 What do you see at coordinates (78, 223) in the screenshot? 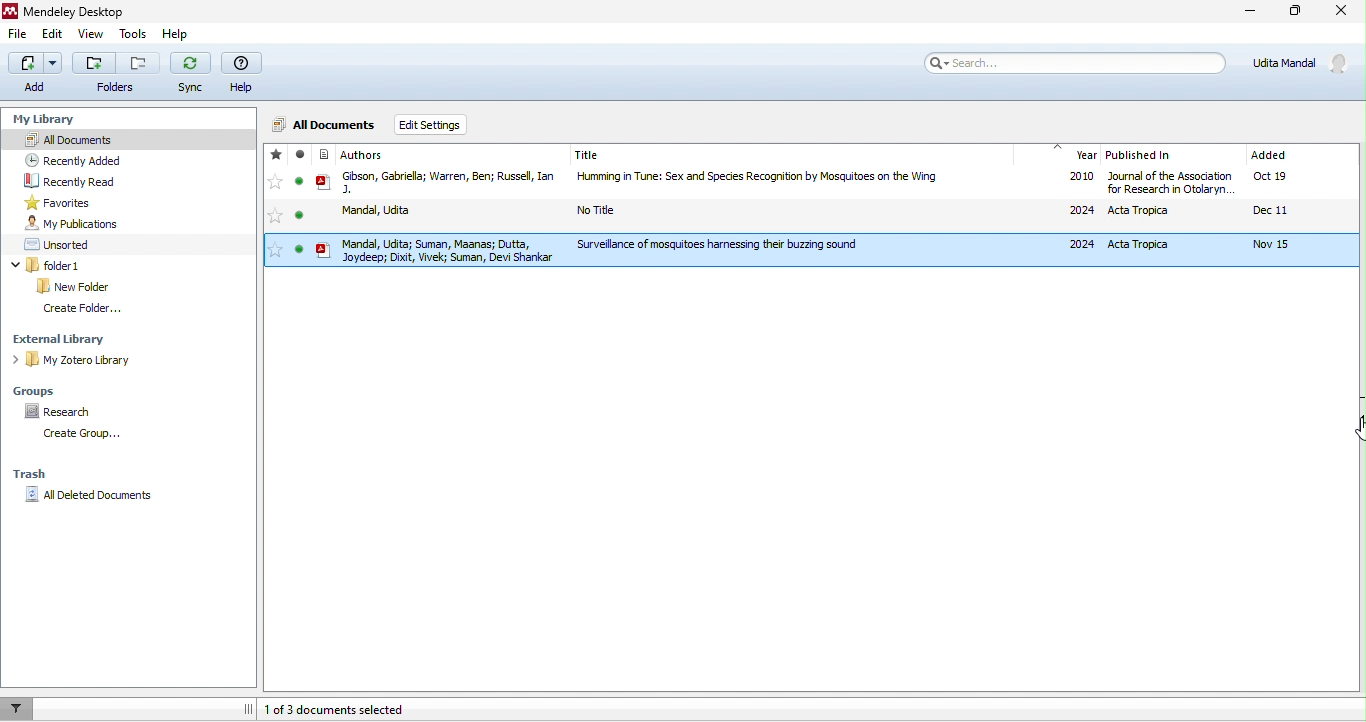
I see `my publications` at bounding box center [78, 223].